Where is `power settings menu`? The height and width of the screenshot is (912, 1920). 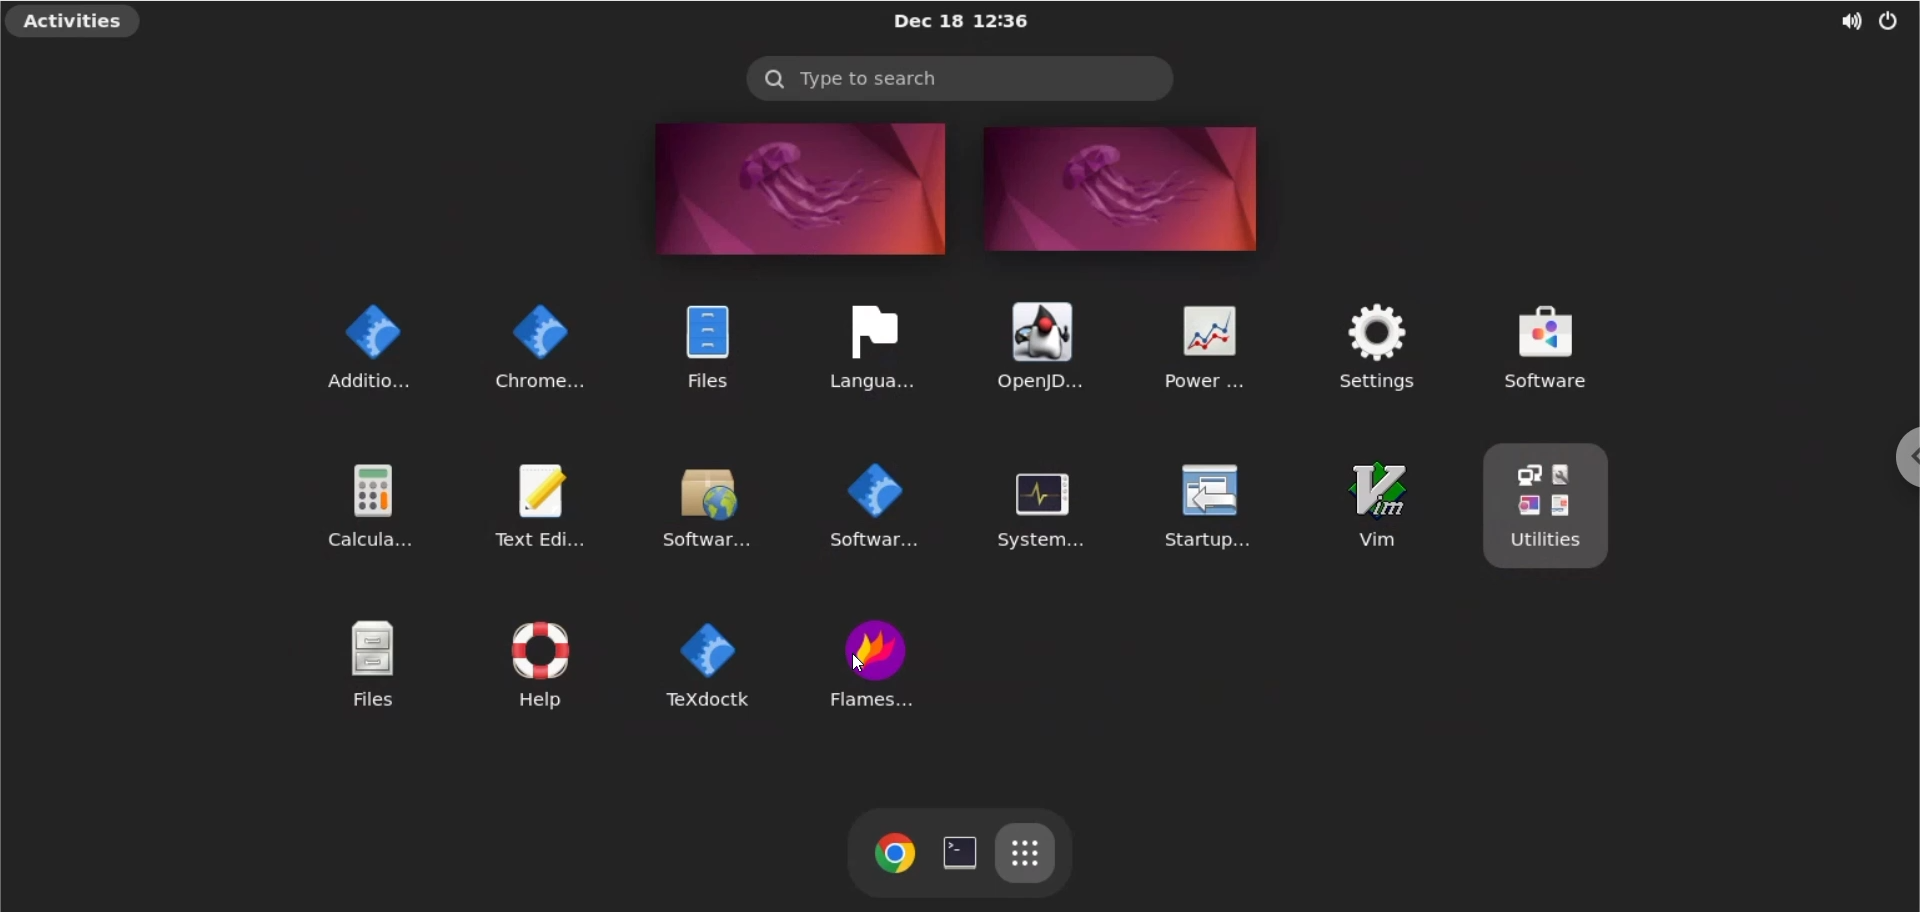
power settings menu is located at coordinates (1891, 20).